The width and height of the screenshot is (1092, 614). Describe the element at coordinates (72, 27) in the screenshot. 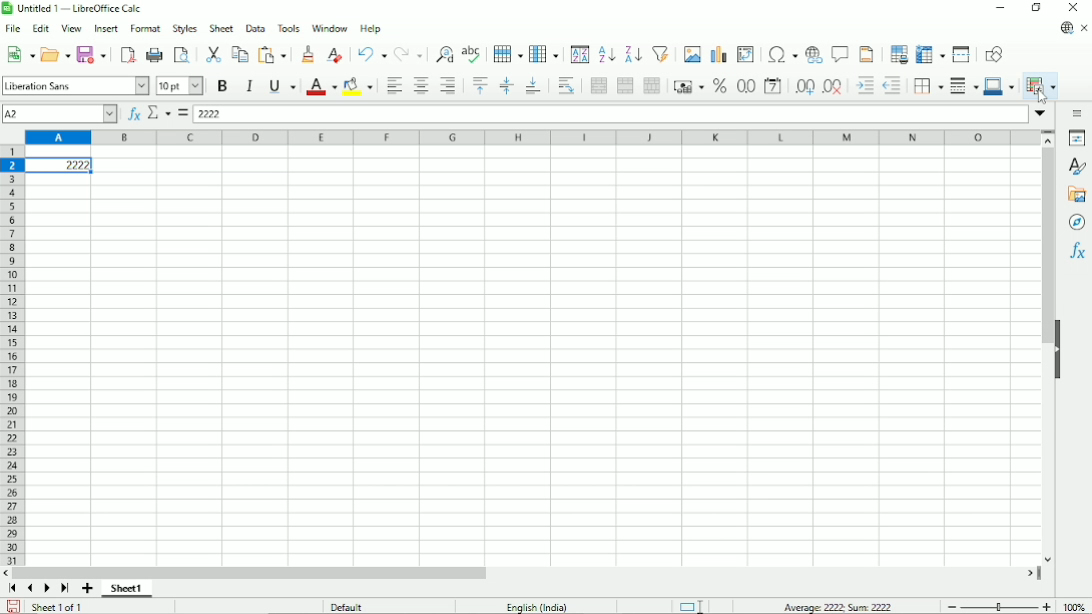

I see `View` at that location.